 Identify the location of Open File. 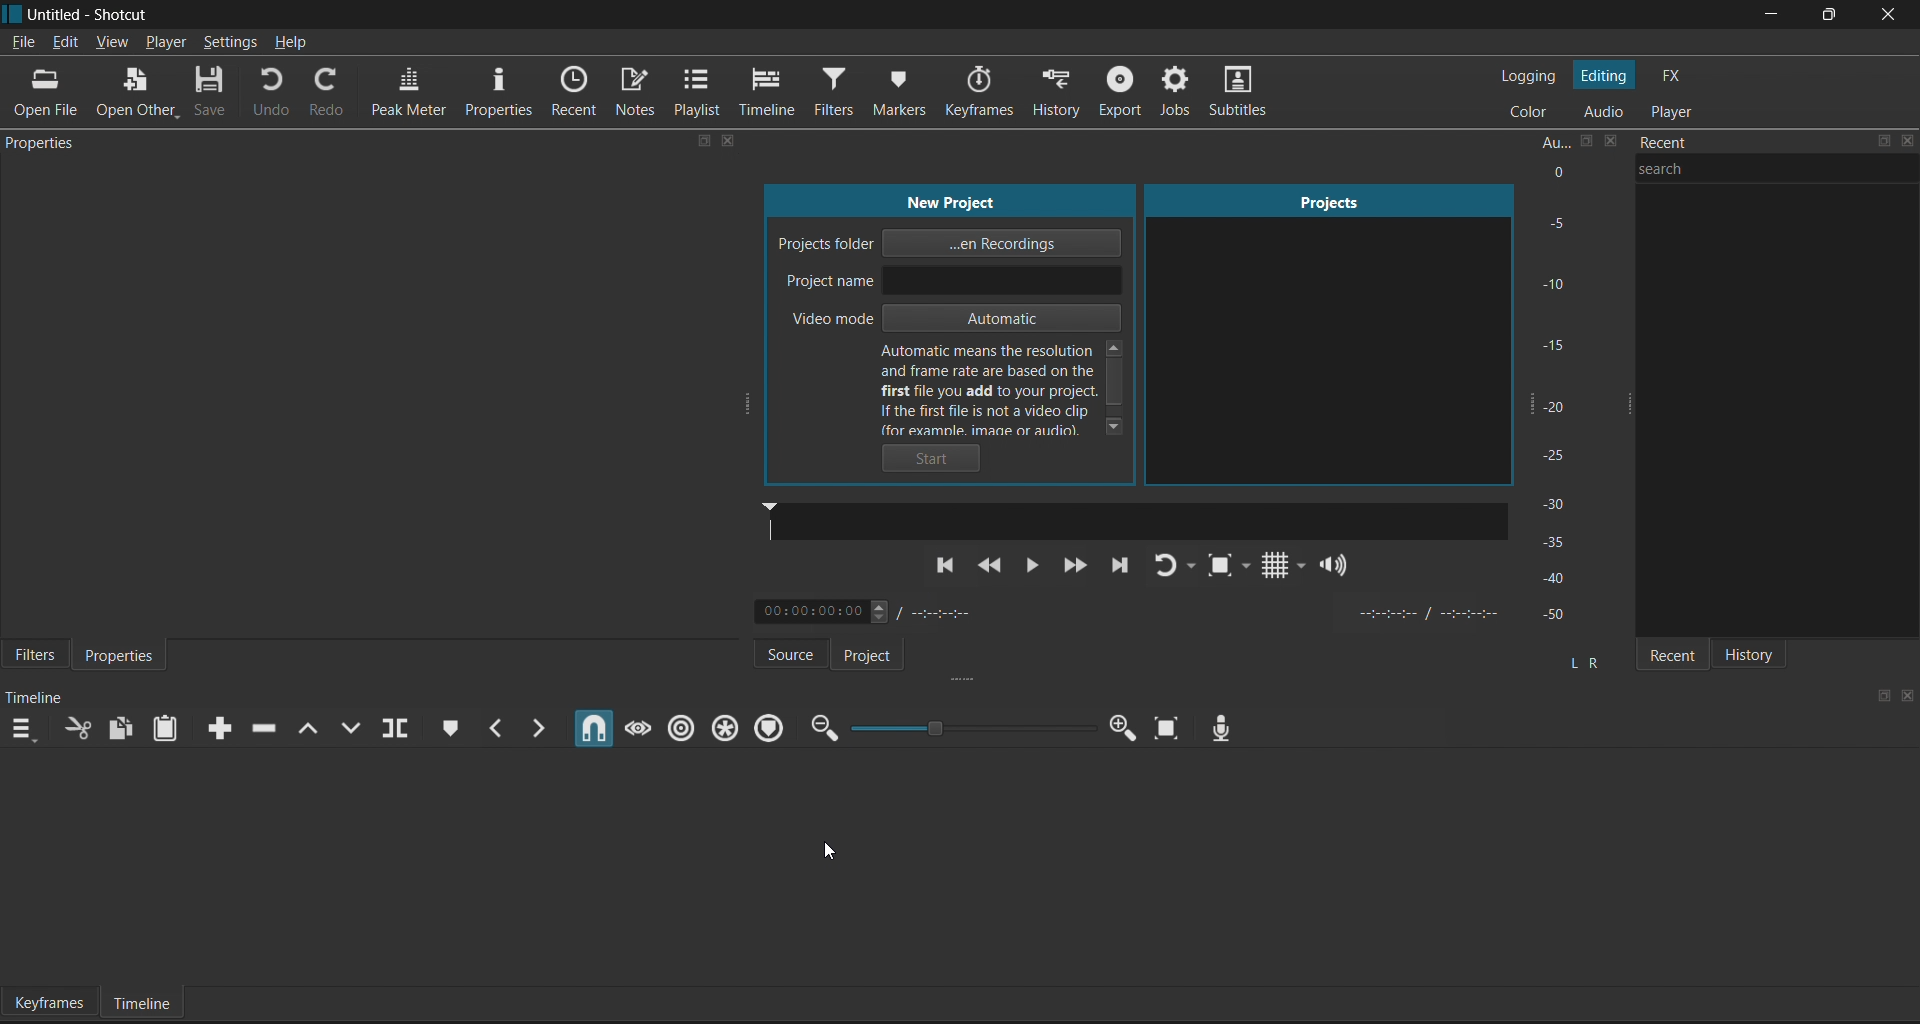
(49, 93).